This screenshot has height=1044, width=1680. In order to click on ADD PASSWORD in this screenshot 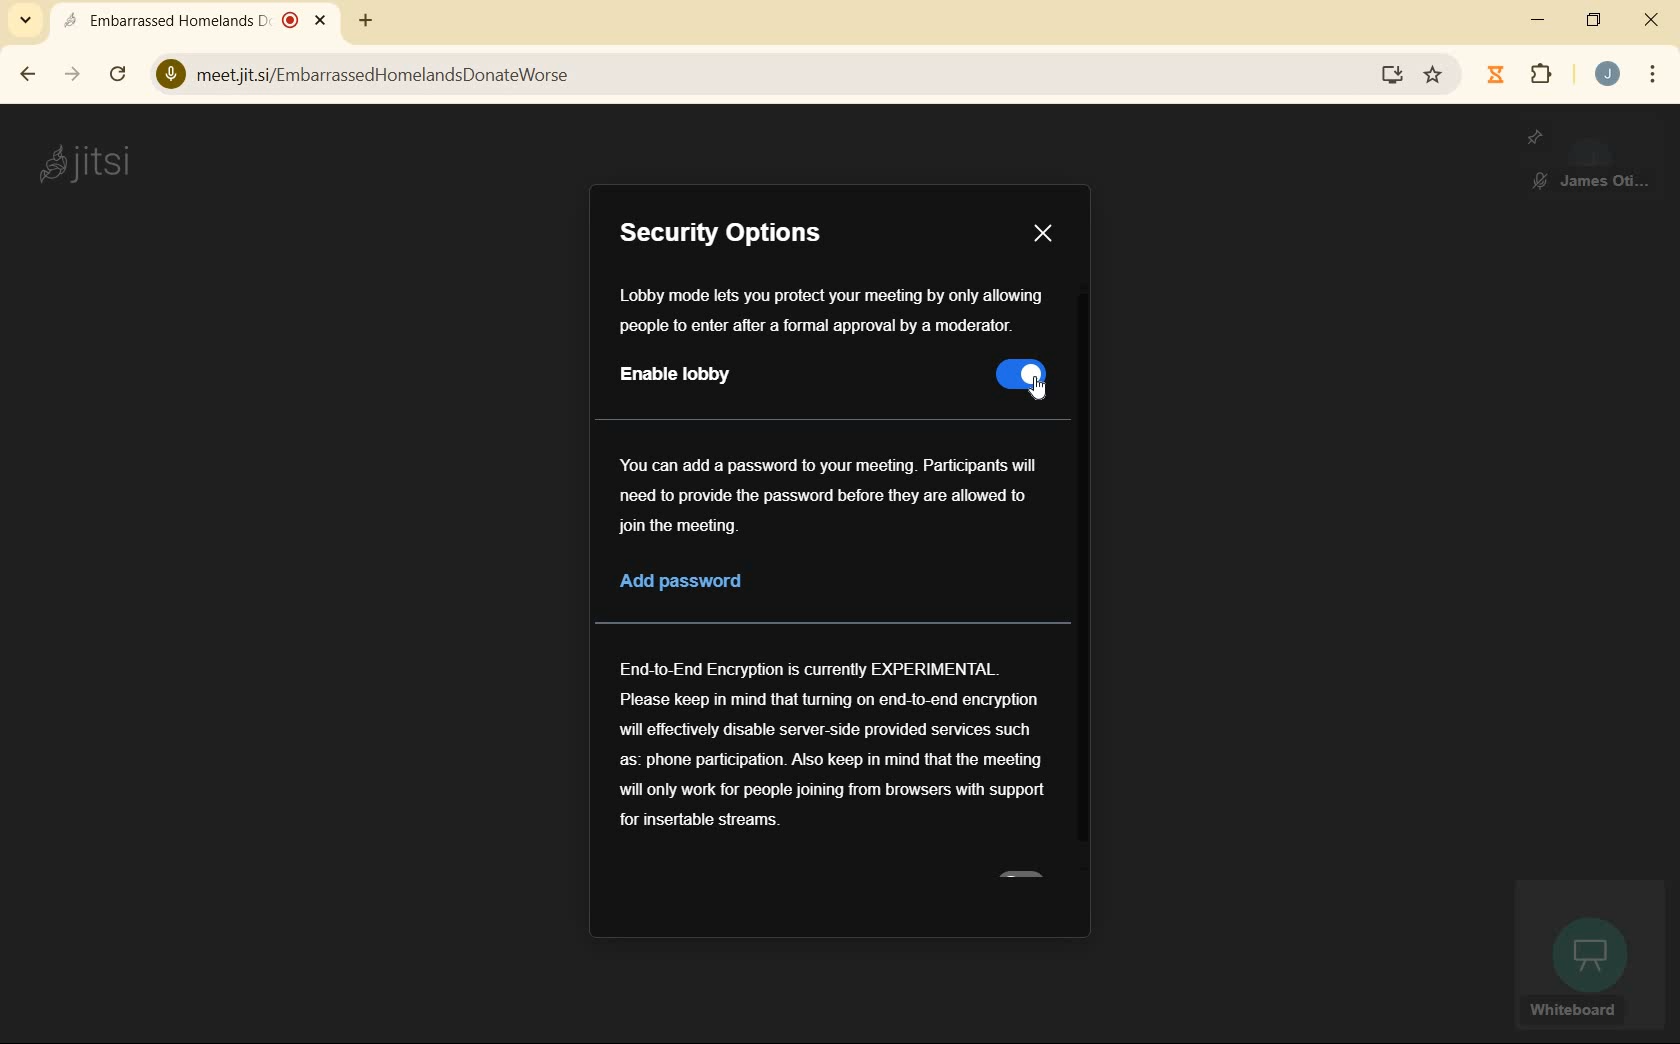, I will do `click(710, 583)`.